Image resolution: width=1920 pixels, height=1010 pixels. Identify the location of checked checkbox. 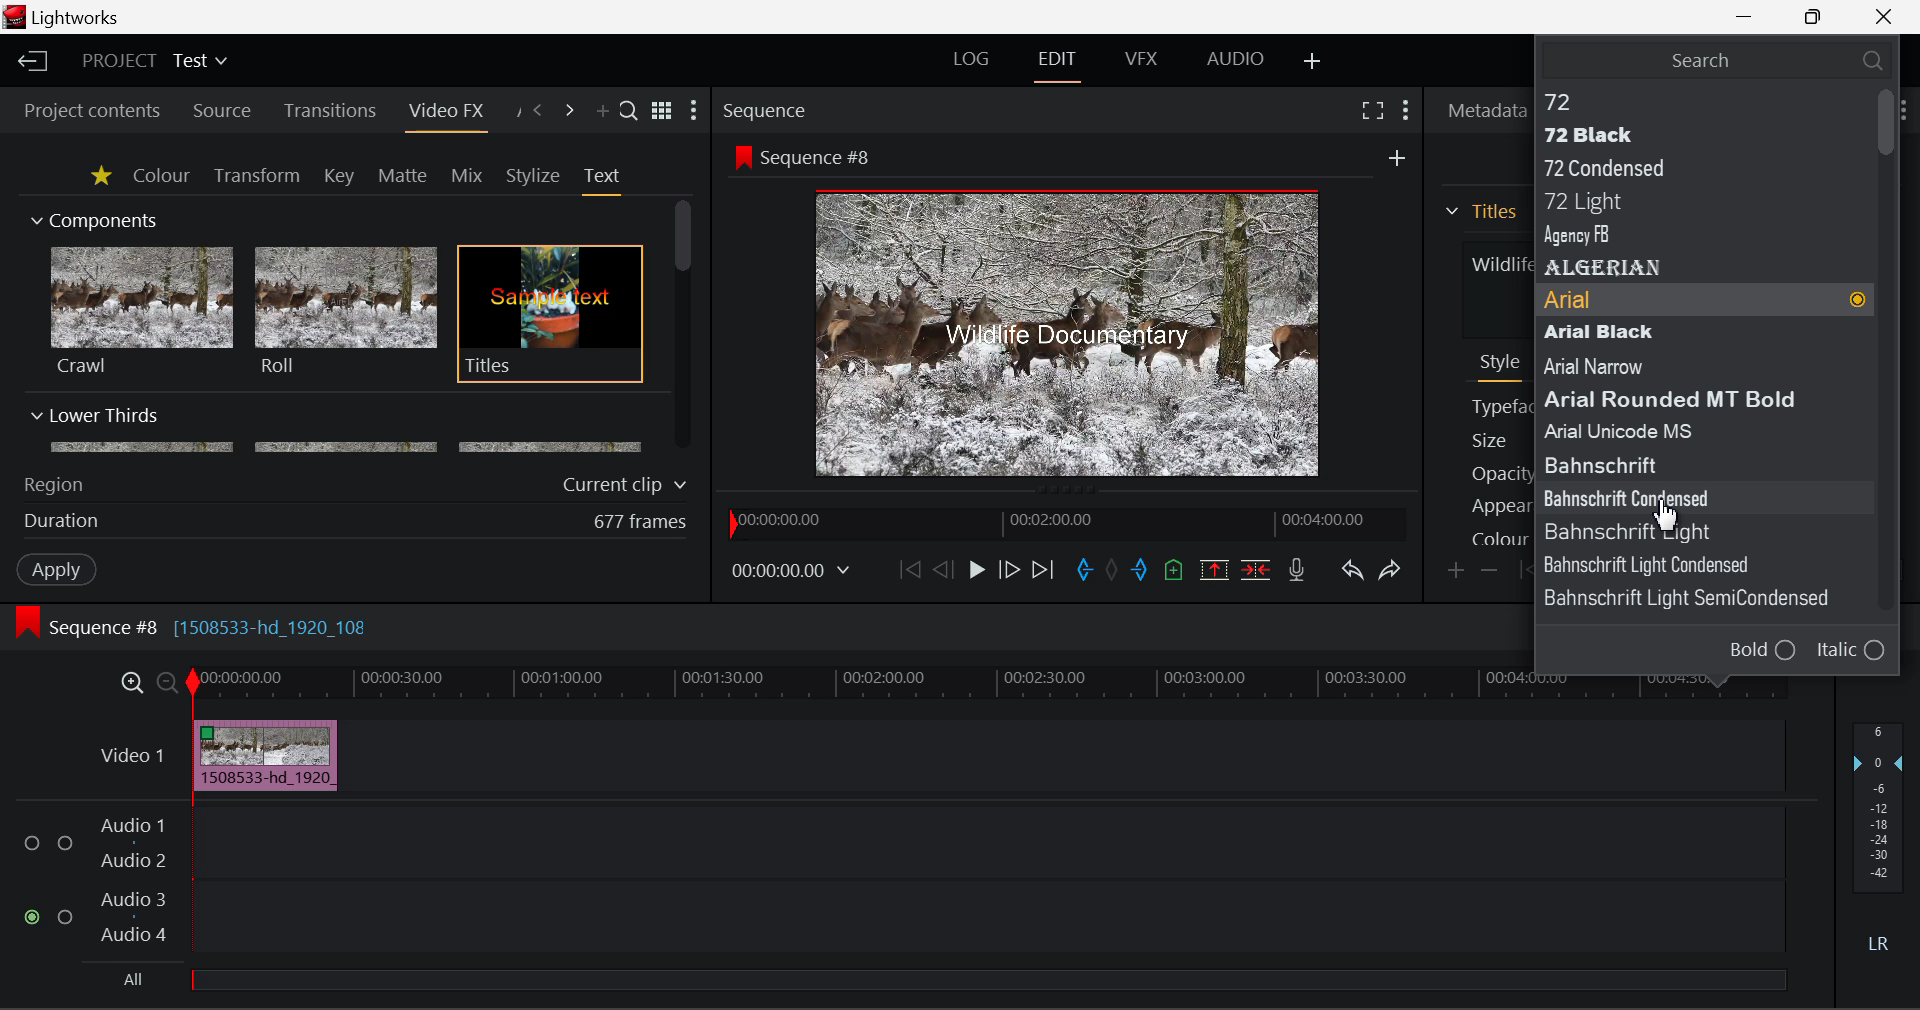
(35, 918).